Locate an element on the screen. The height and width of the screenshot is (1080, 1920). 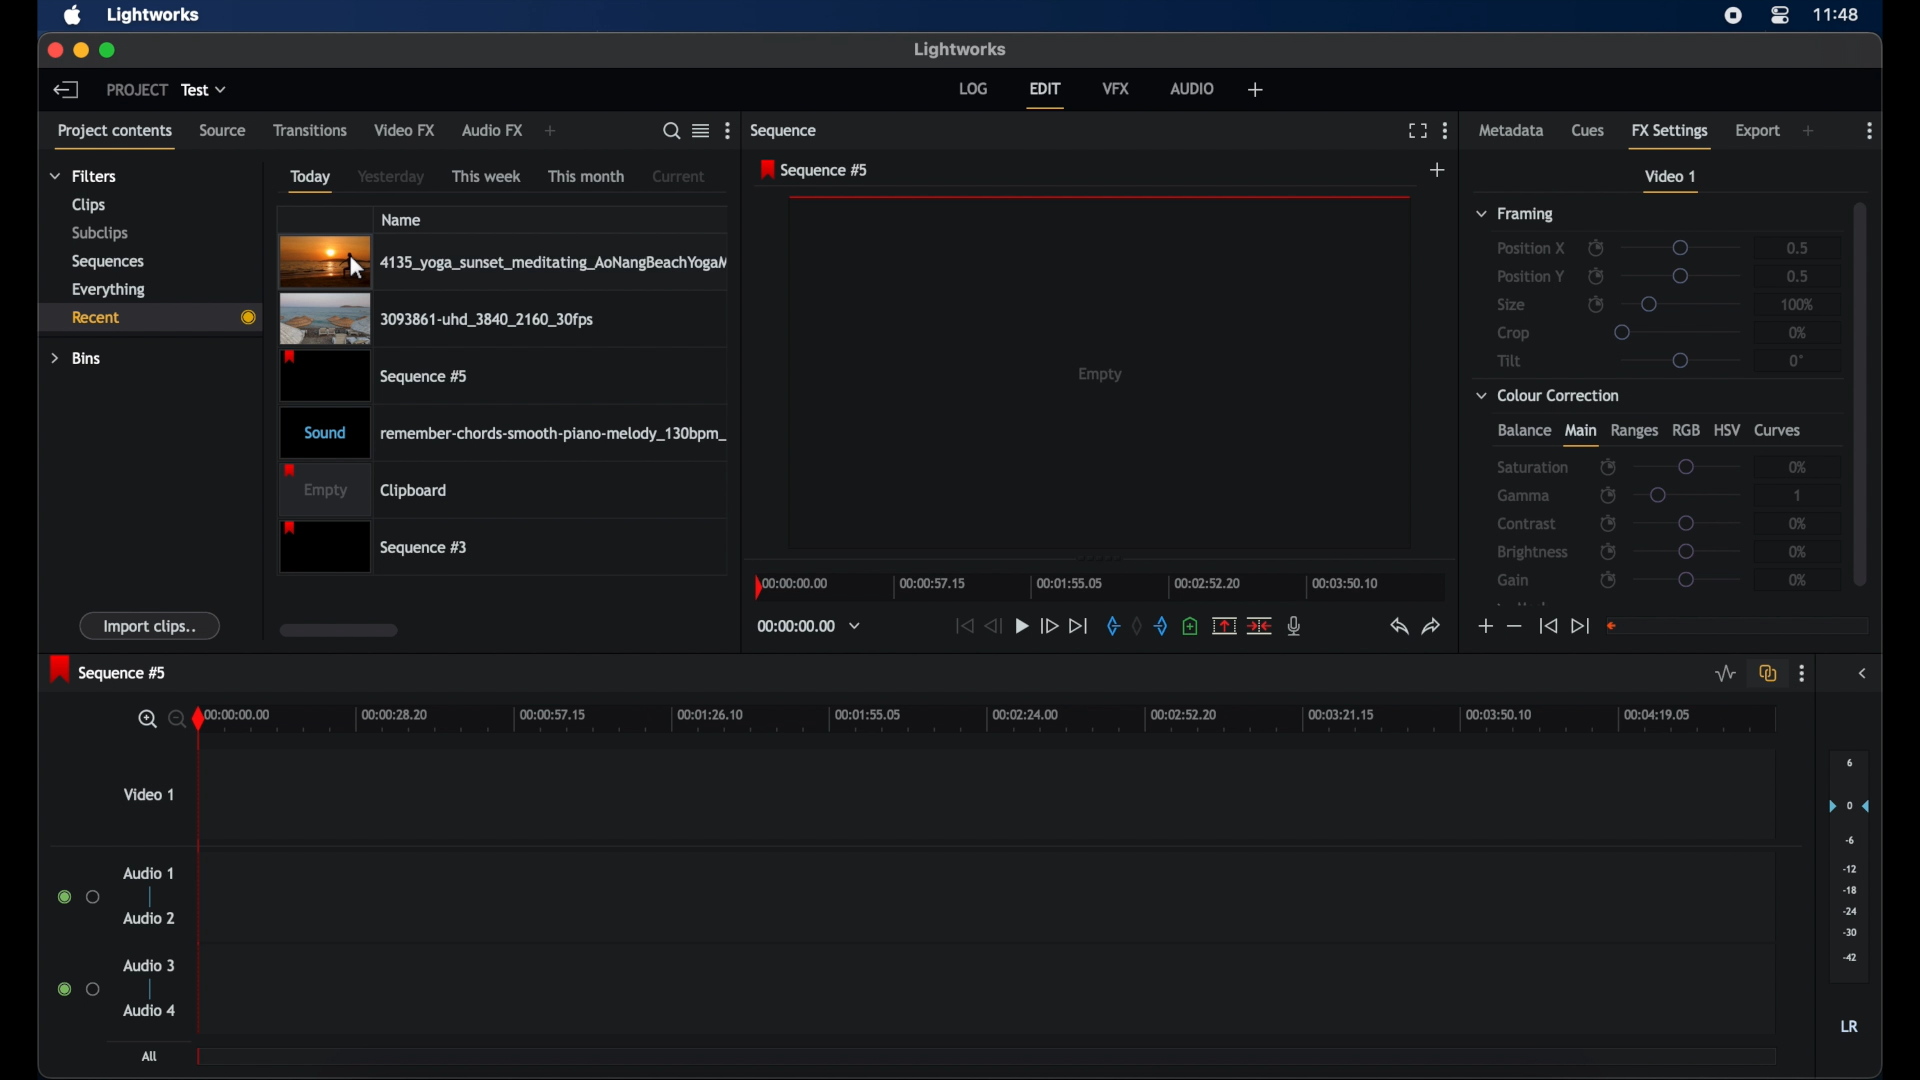
cues is located at coordinates (1589, 131).